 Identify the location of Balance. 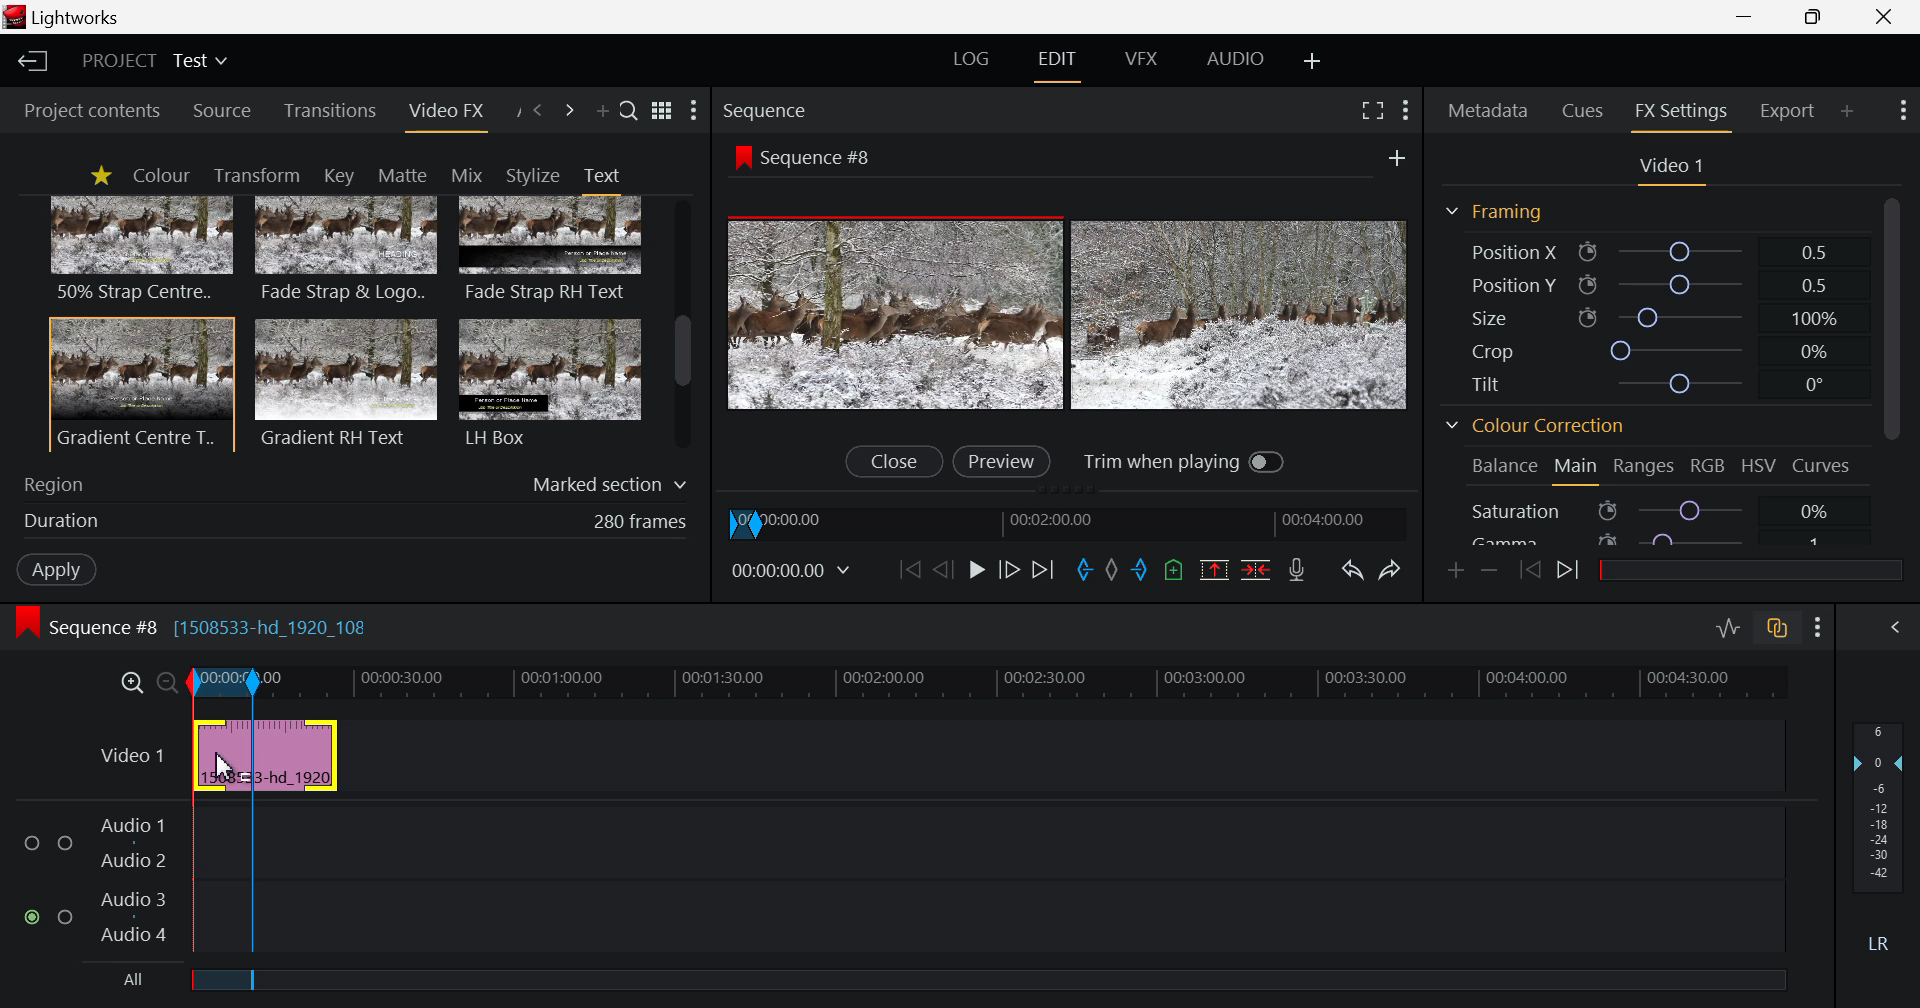
(1504, 465).